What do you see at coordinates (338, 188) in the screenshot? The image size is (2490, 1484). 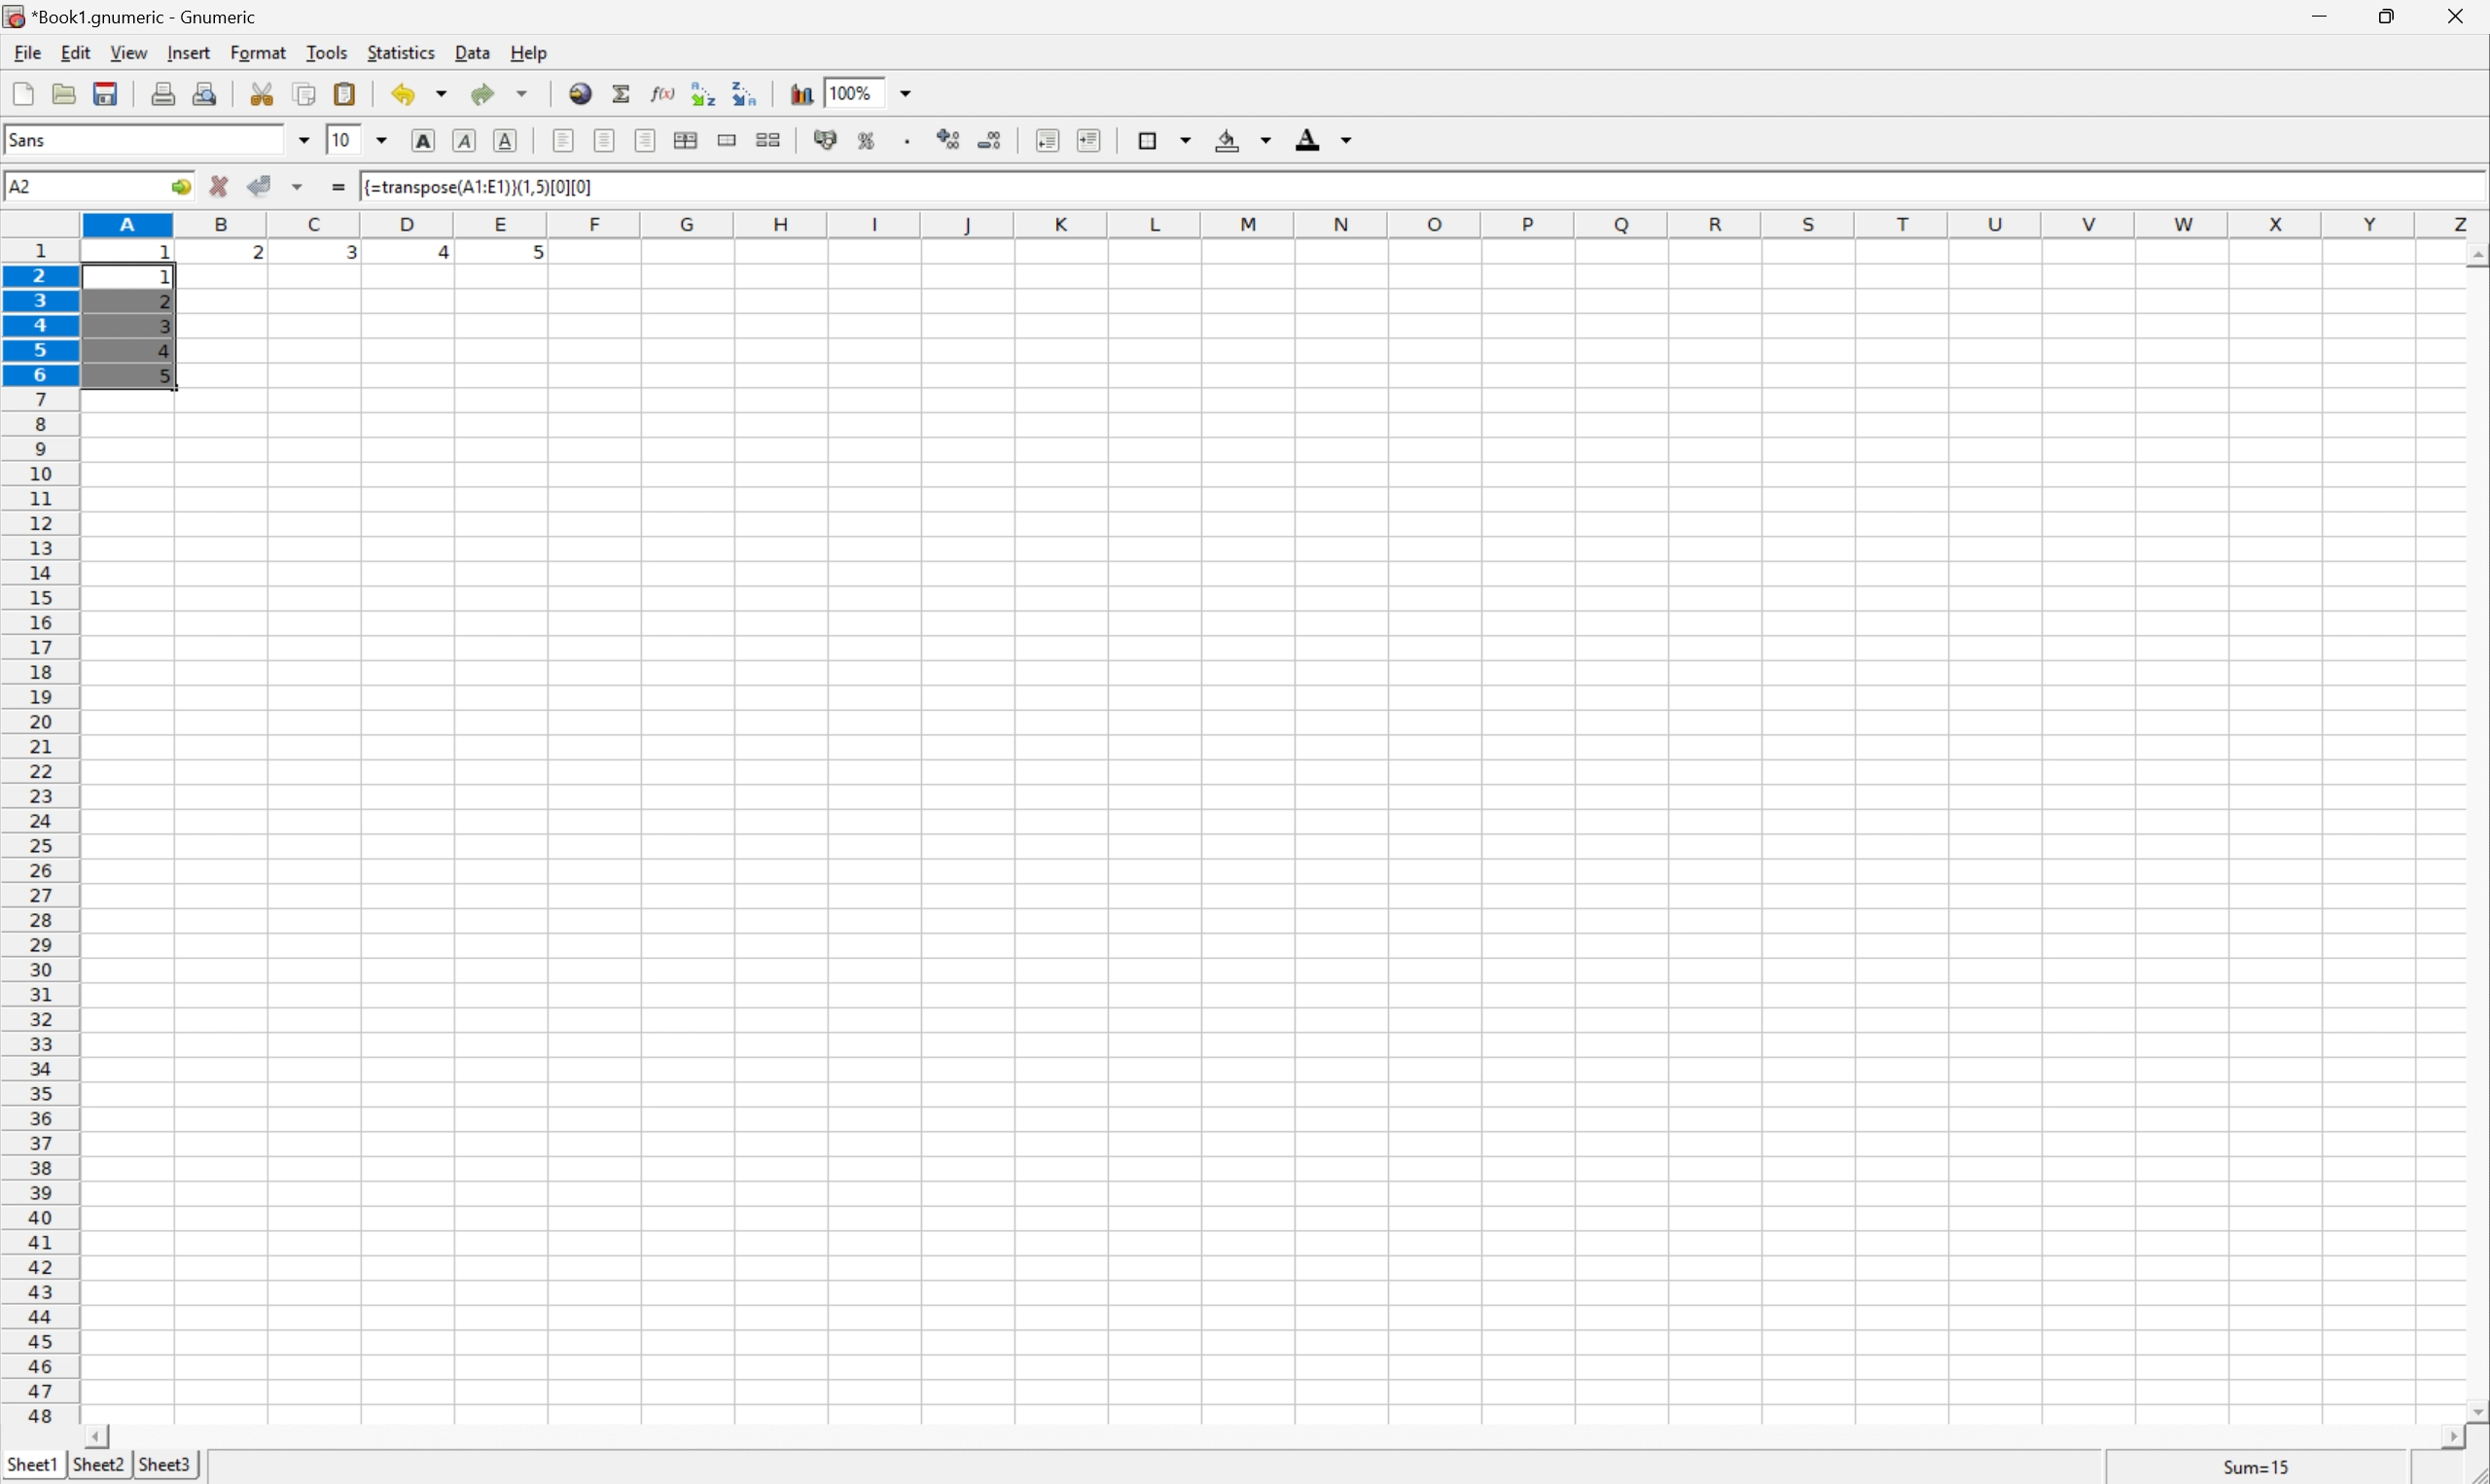 I see `enter formula` at bounding box center [338, 188].